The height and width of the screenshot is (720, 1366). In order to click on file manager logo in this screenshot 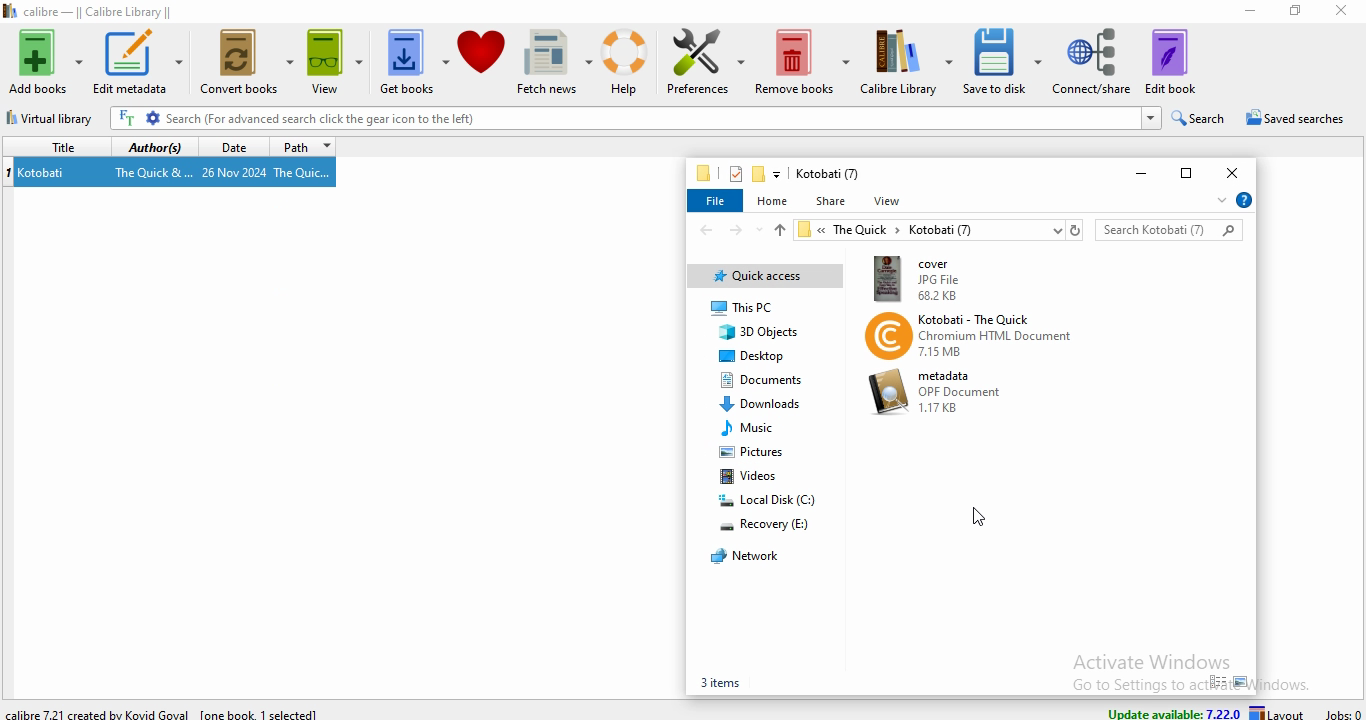, I will do `click(705, 173)`.